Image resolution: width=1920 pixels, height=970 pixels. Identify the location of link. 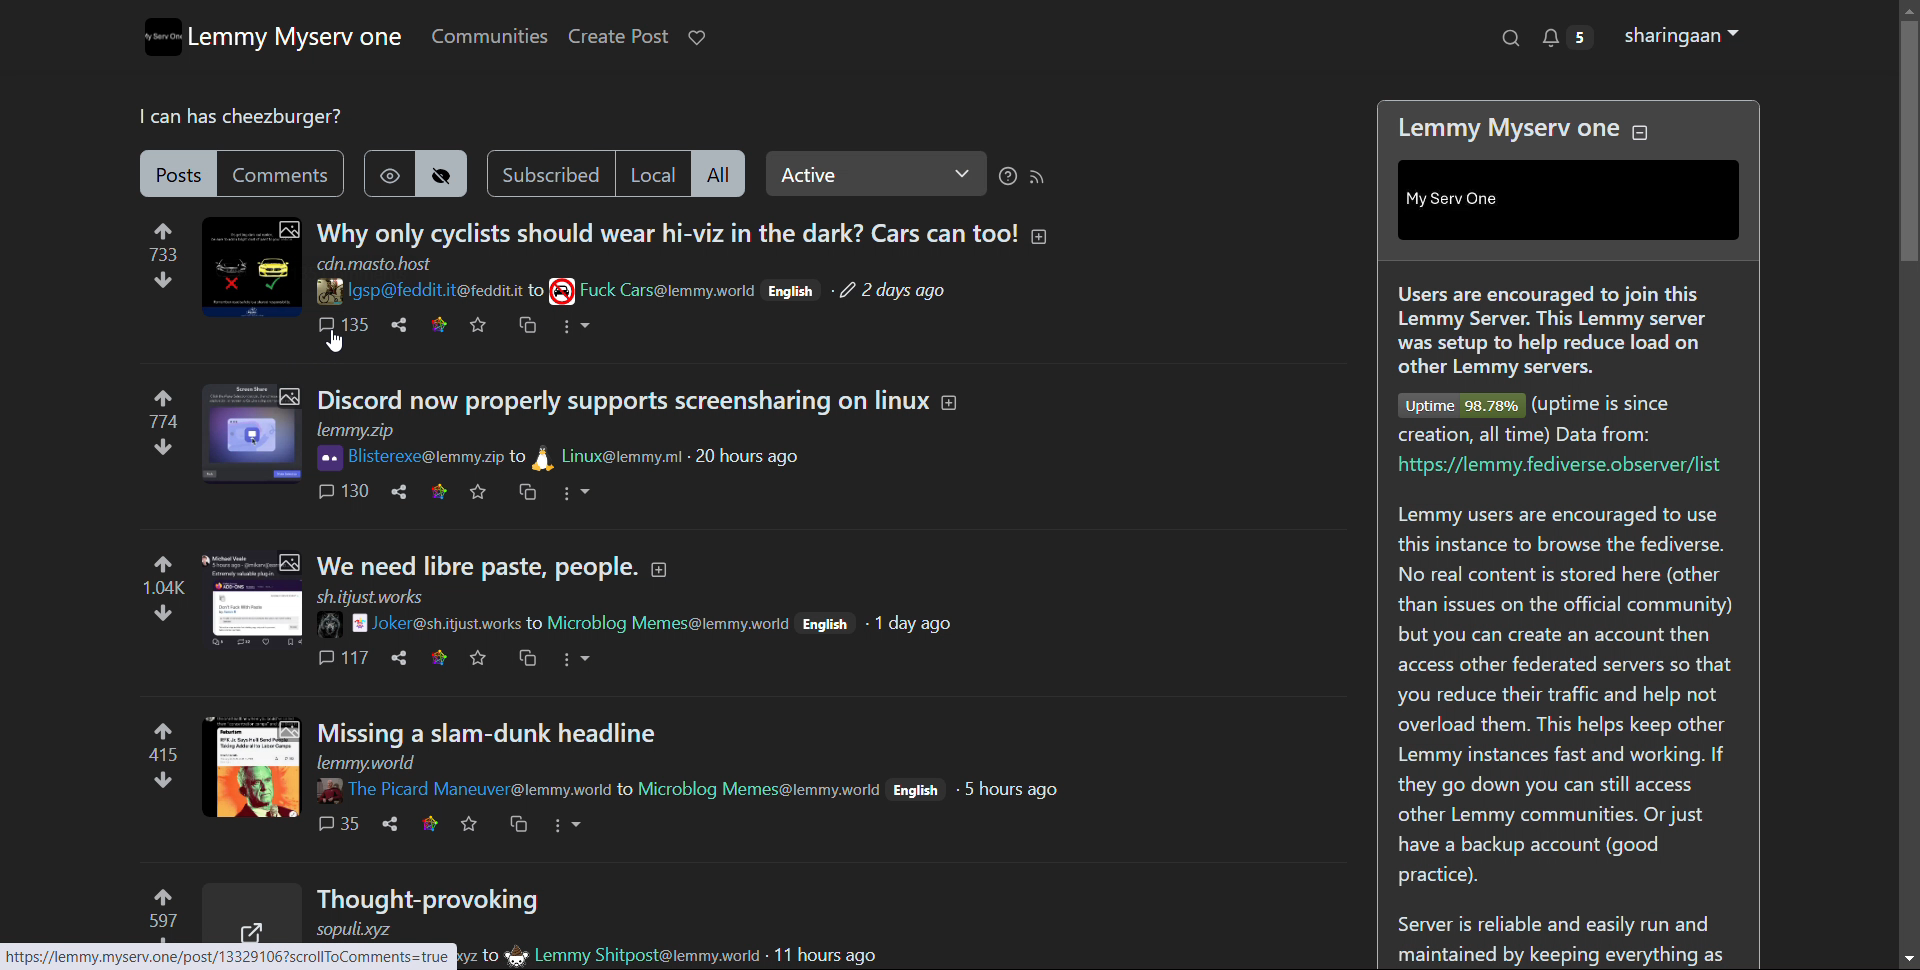
(431, 824).